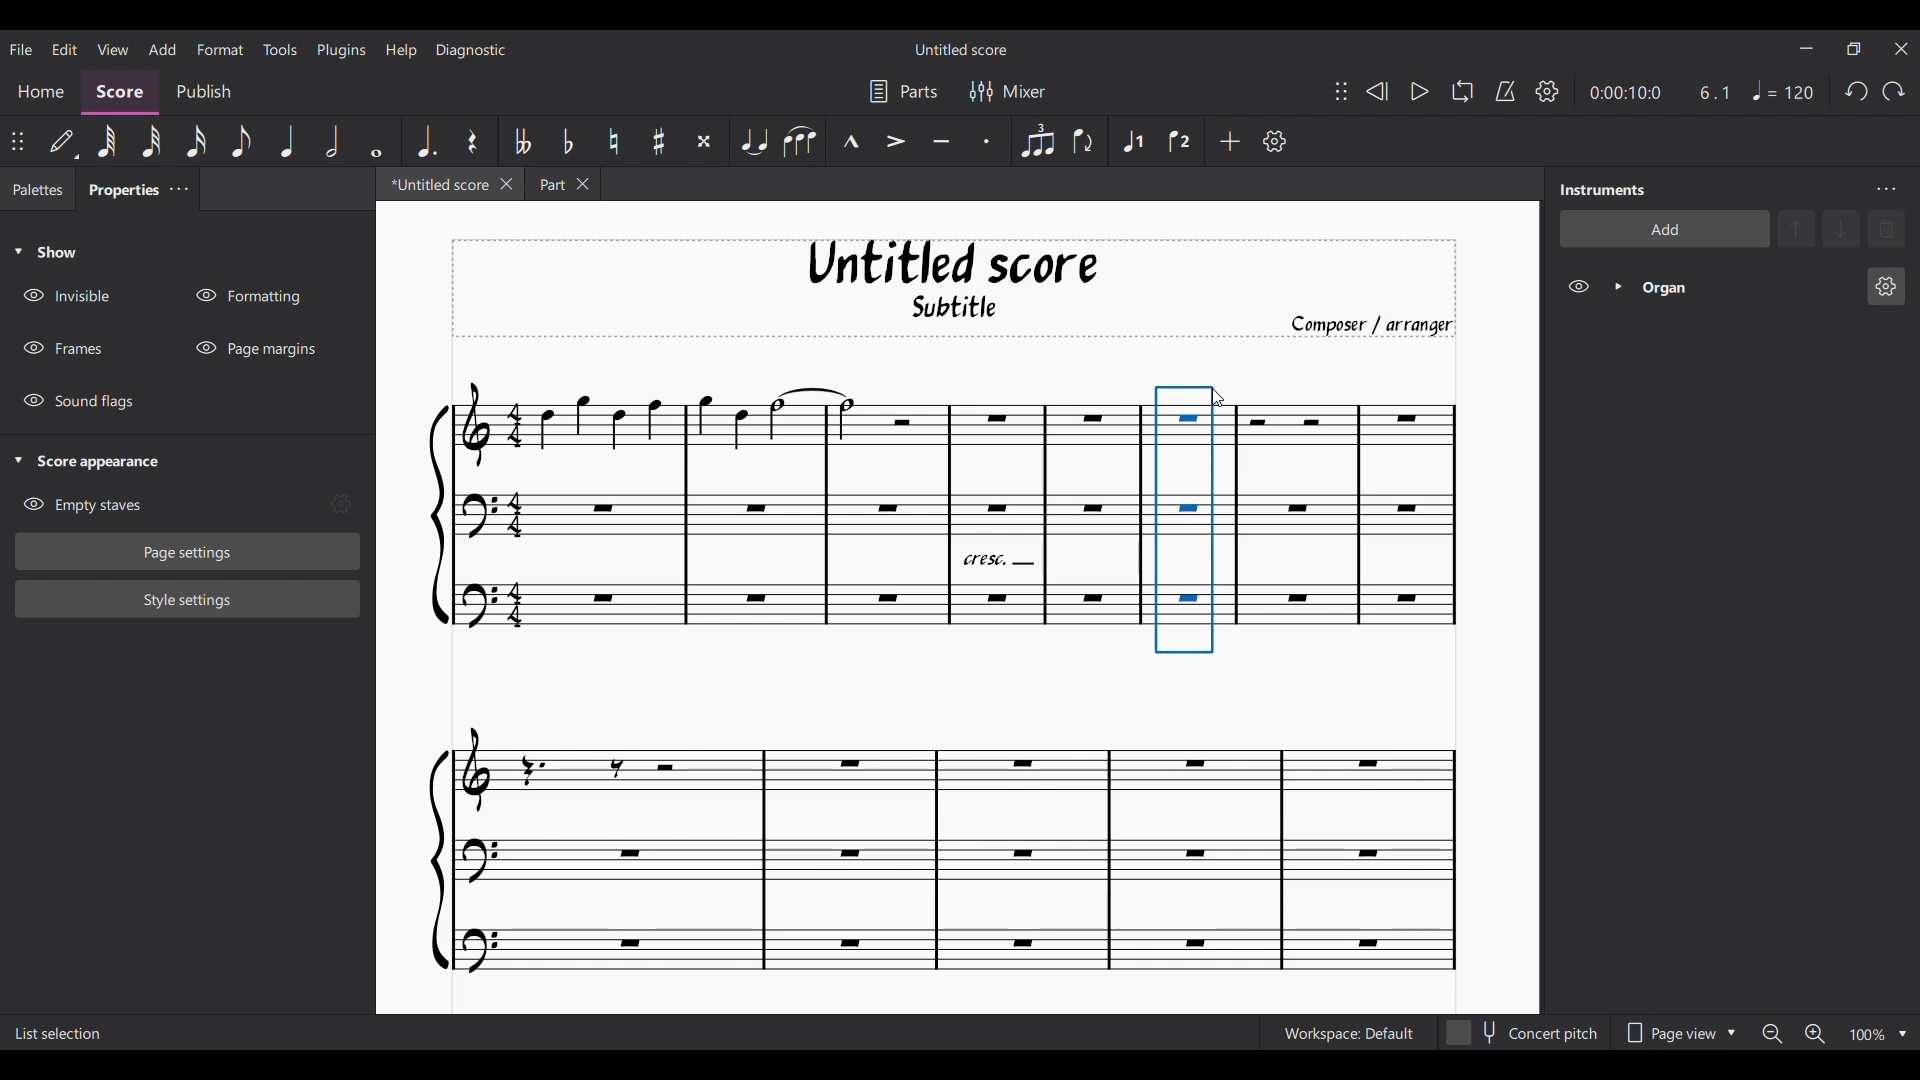 The height and width of the screenshot is (1080, 1920). What do you see at coordinates (219, 49) in the screenshot?
I see `Format menu` at bounding box center [219, 49].